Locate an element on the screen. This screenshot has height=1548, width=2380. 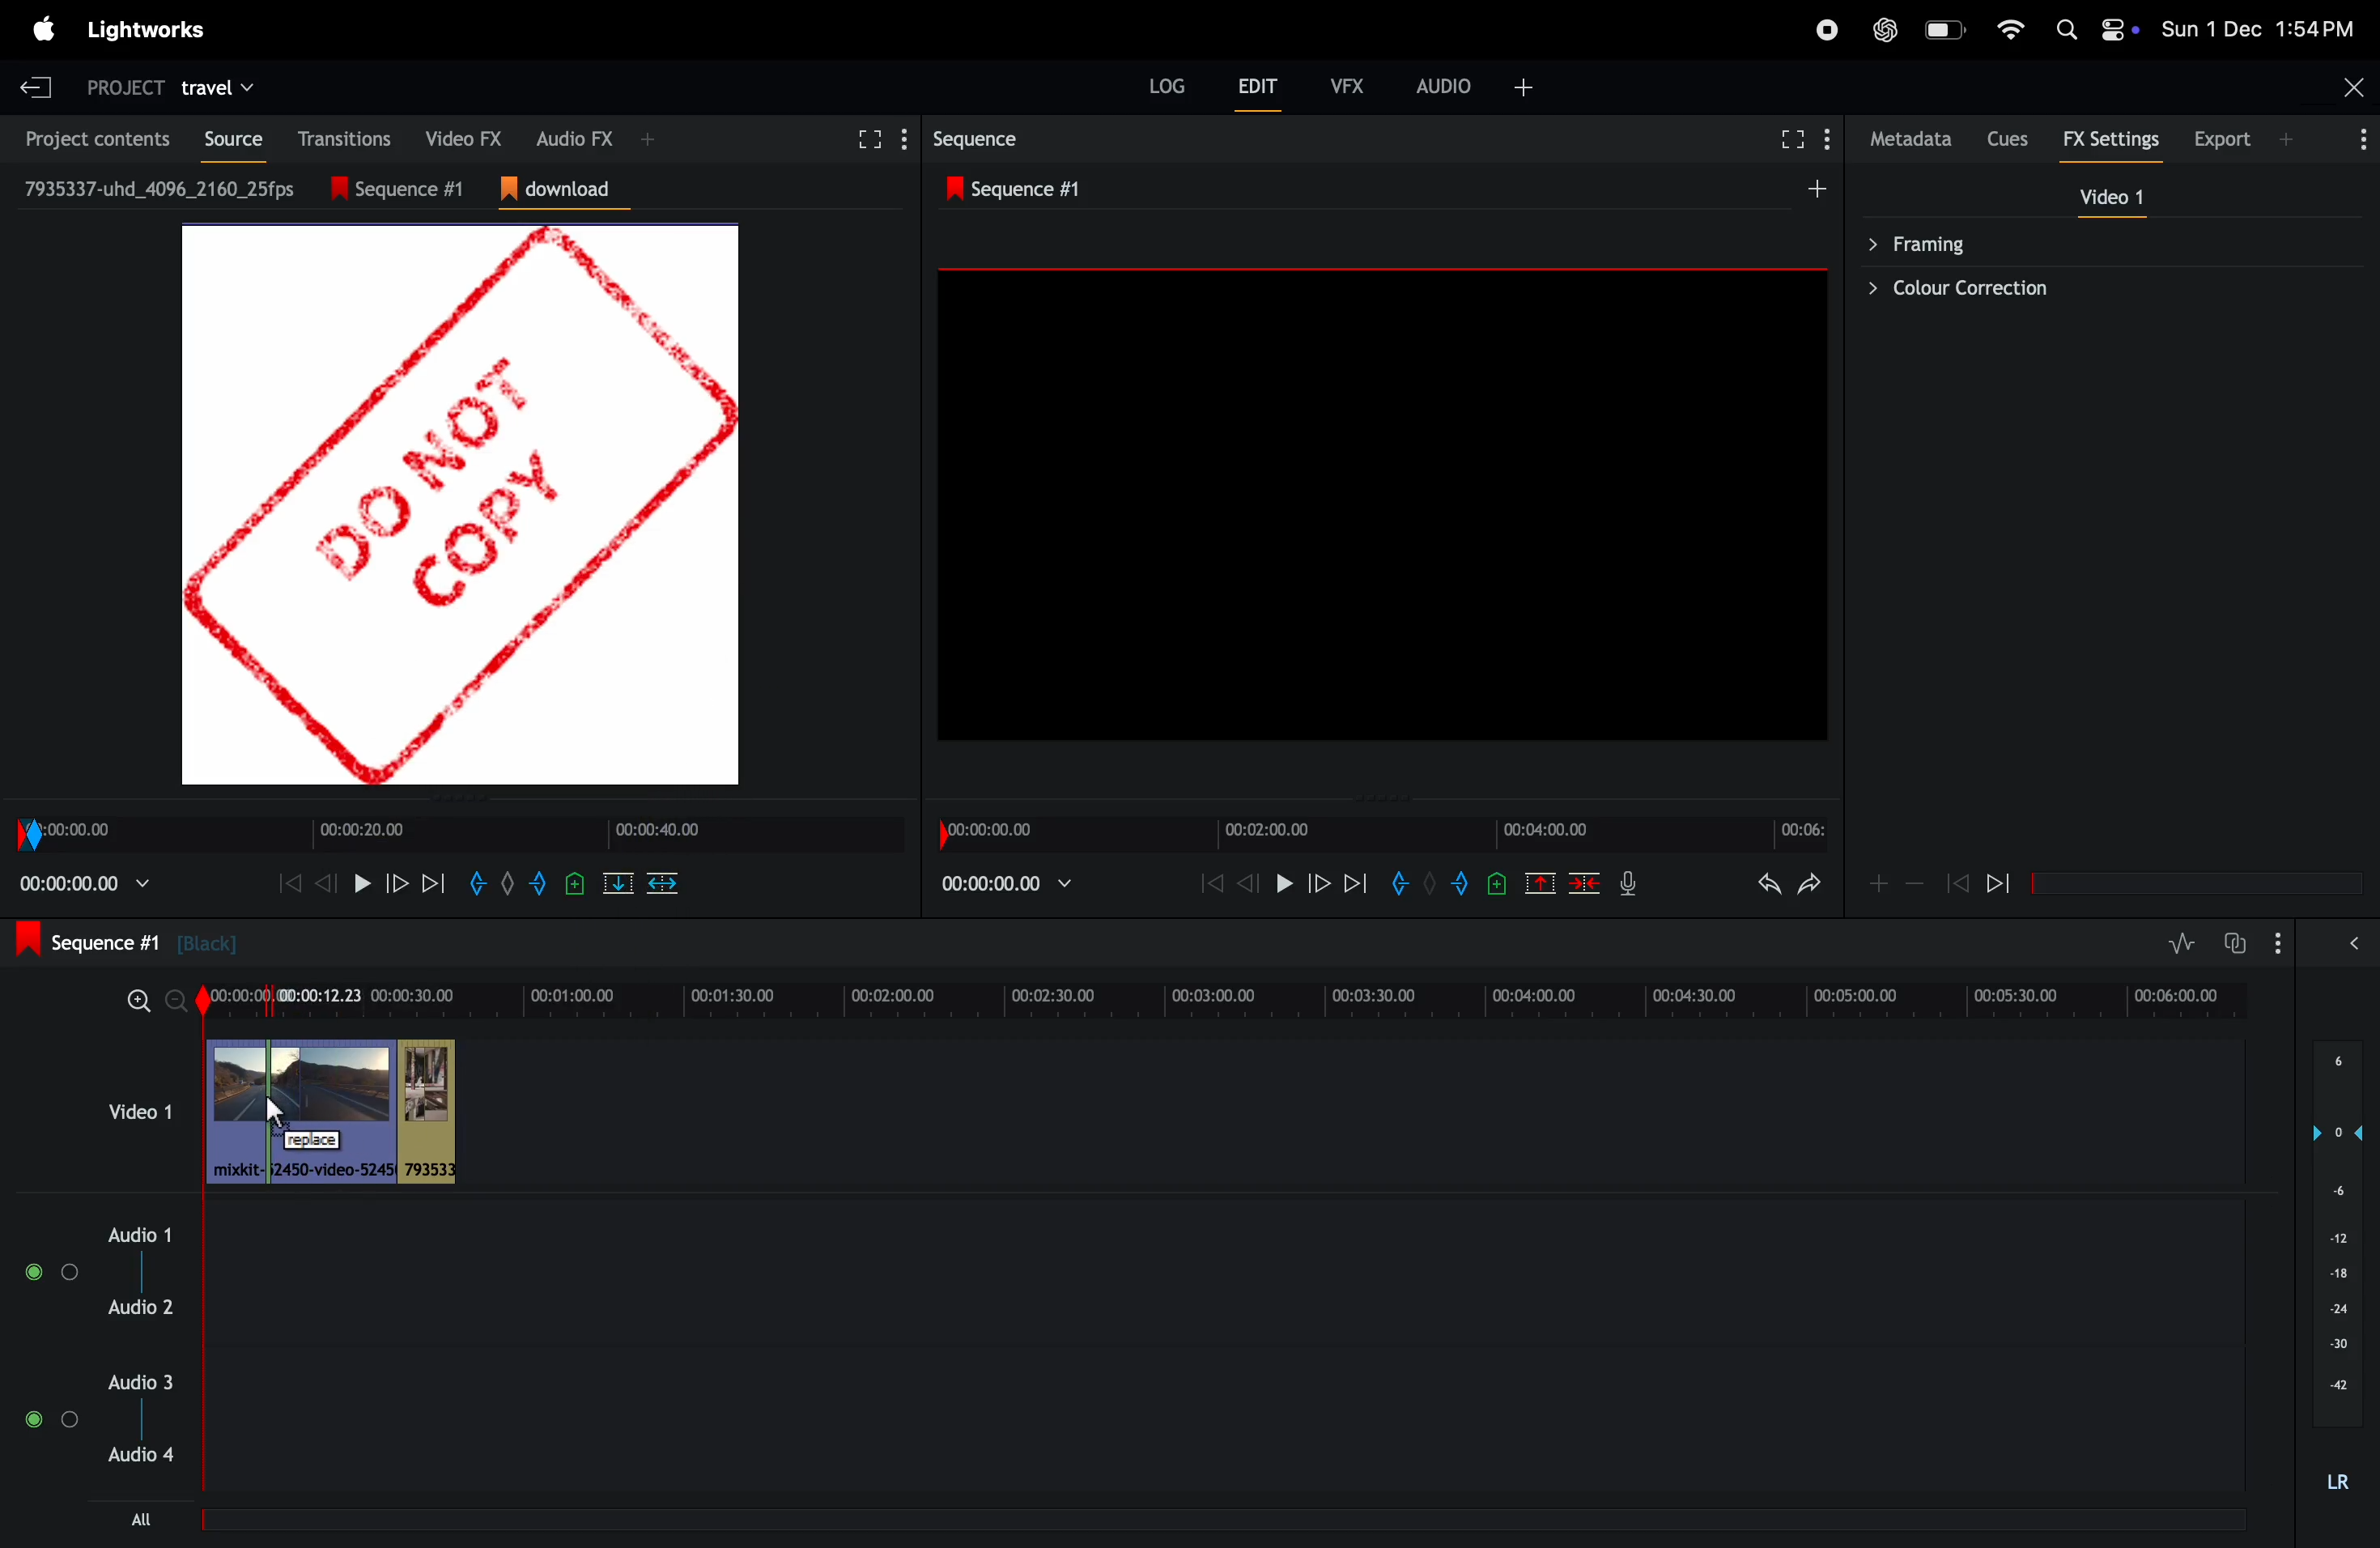
cut is located at coordinates (618, 883).